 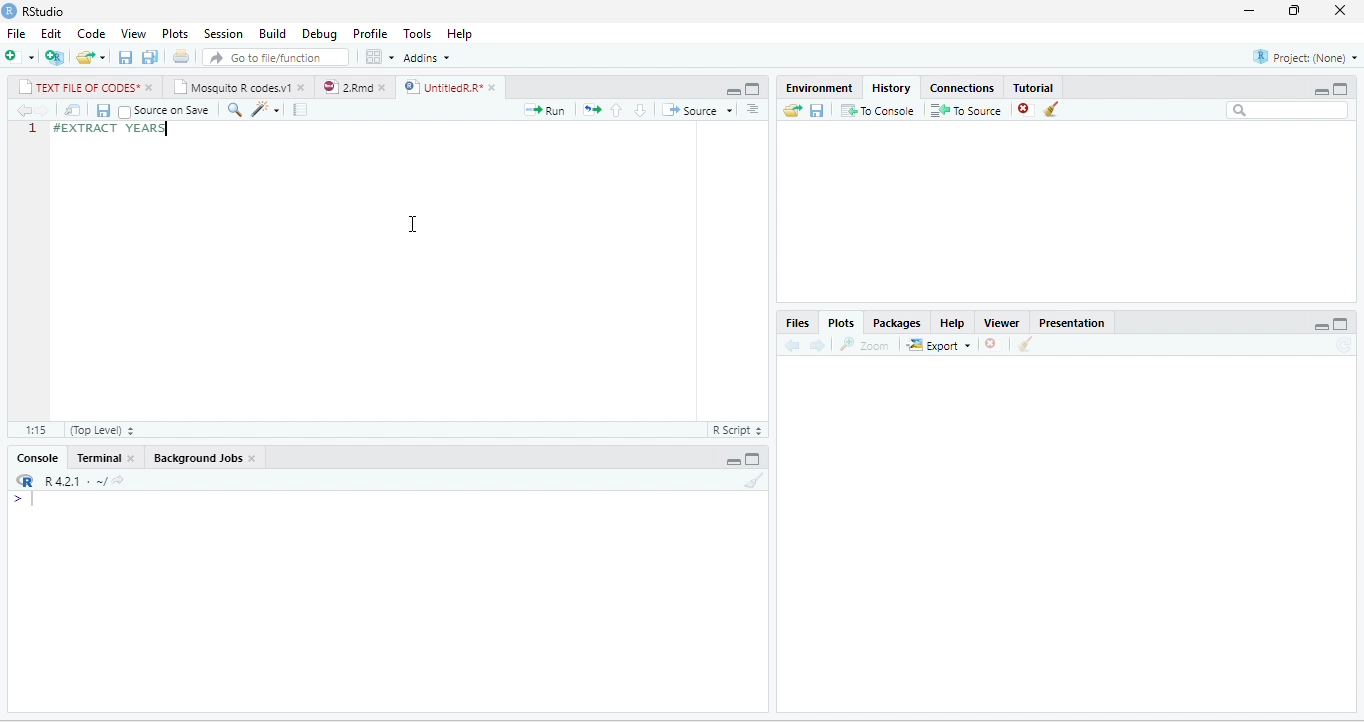 What do you see at coordinates (133, 34) in the screenshot?
I see `View` at bounding box center [133, 34].